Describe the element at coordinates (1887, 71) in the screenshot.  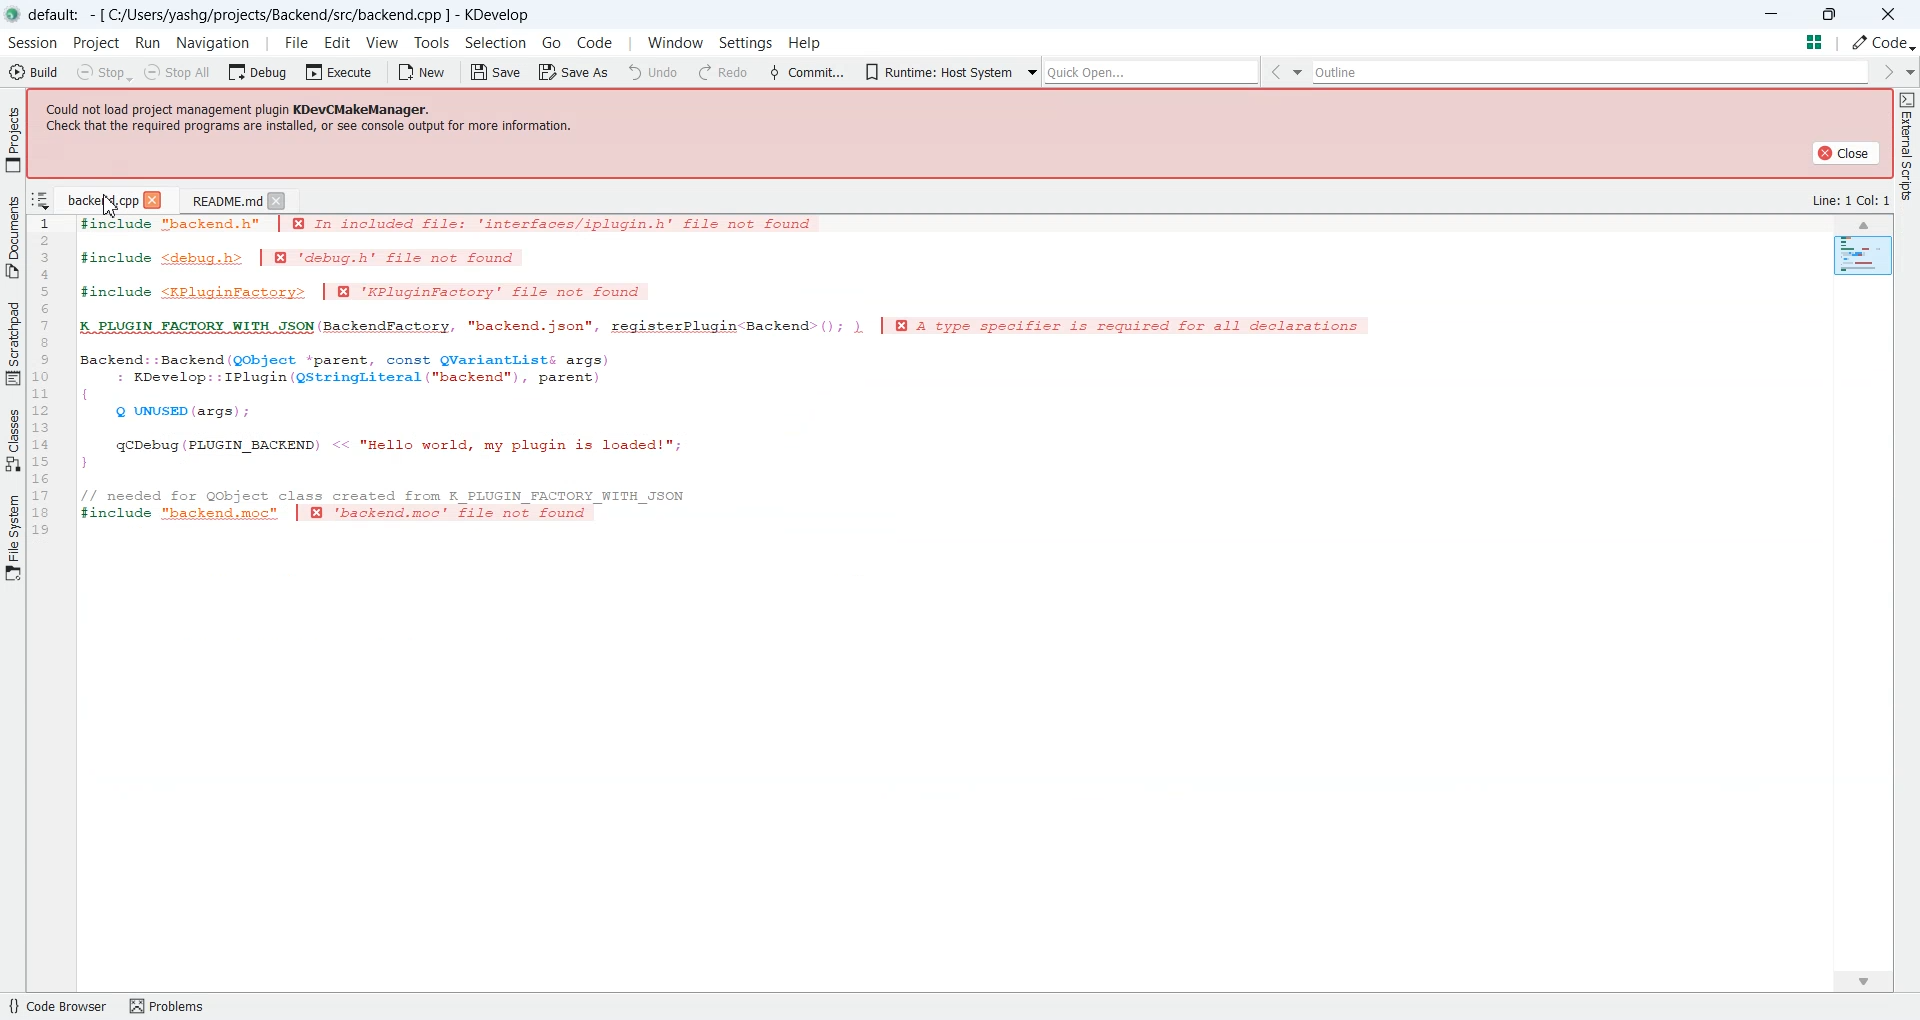
I see `forward` at that location.